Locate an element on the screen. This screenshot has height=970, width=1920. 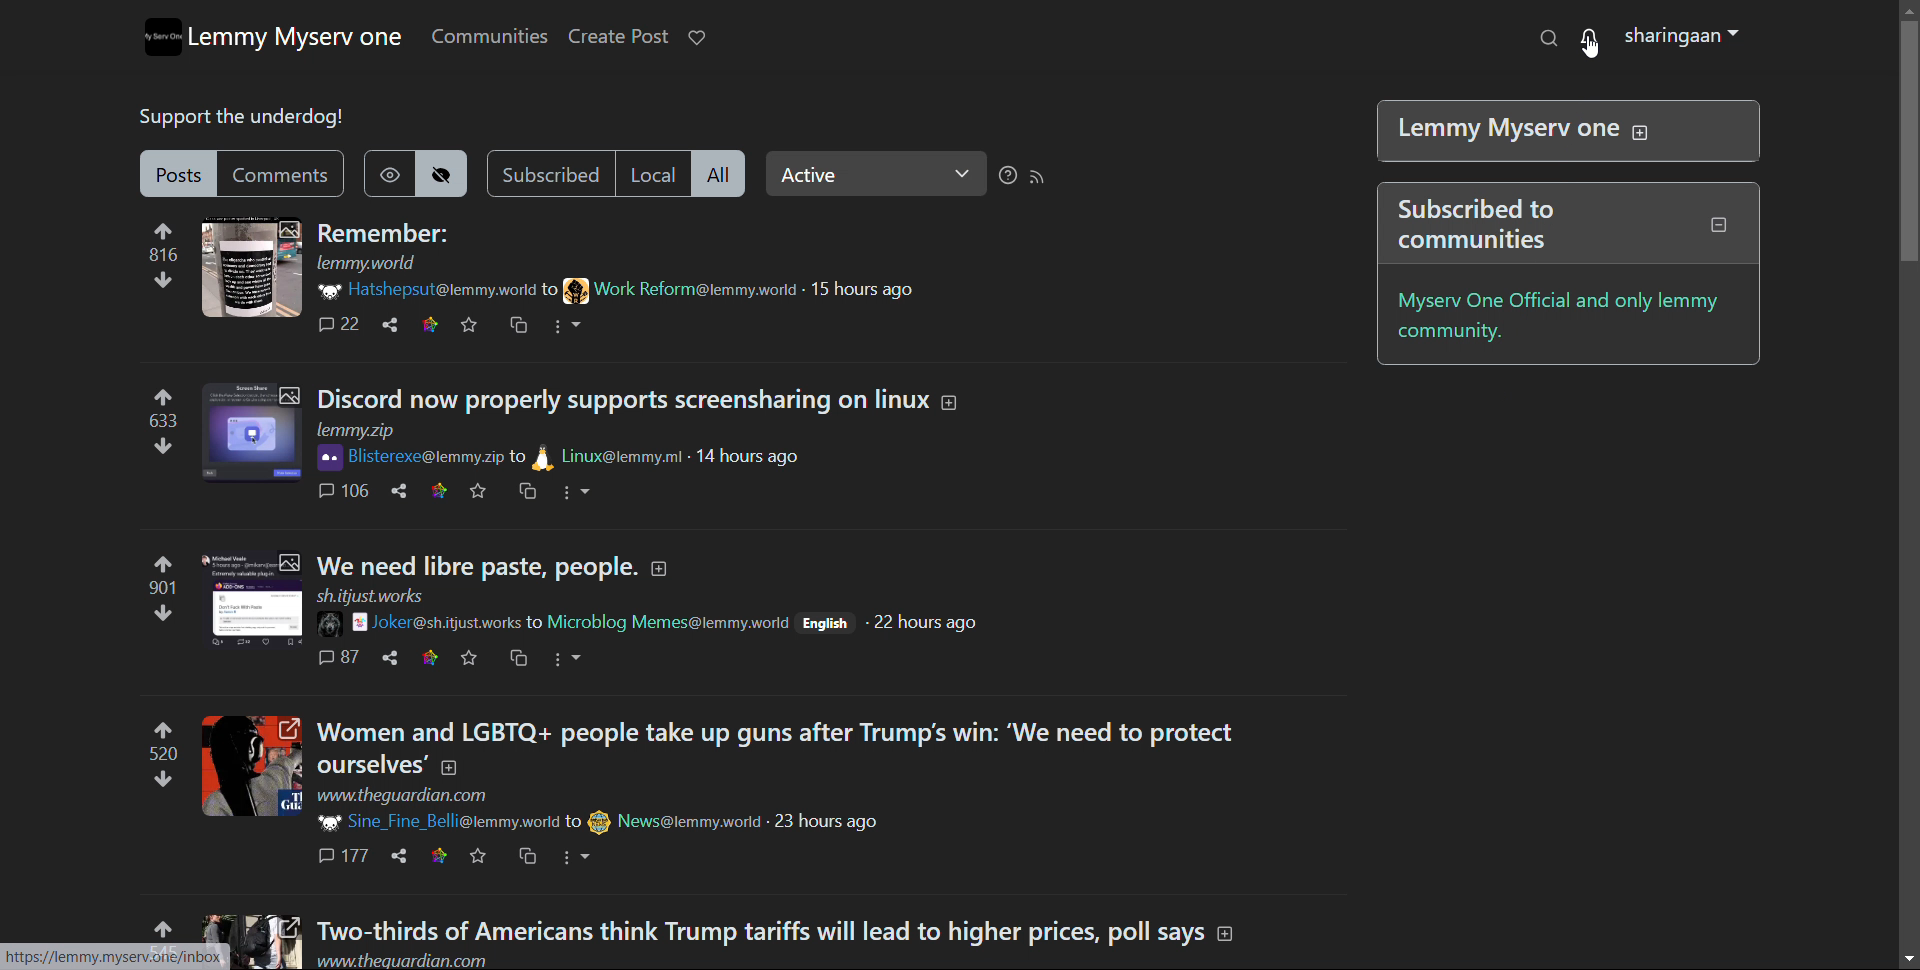
post title "Discord now properly supports screensharing on linux" is located at coordinates (626, 400).